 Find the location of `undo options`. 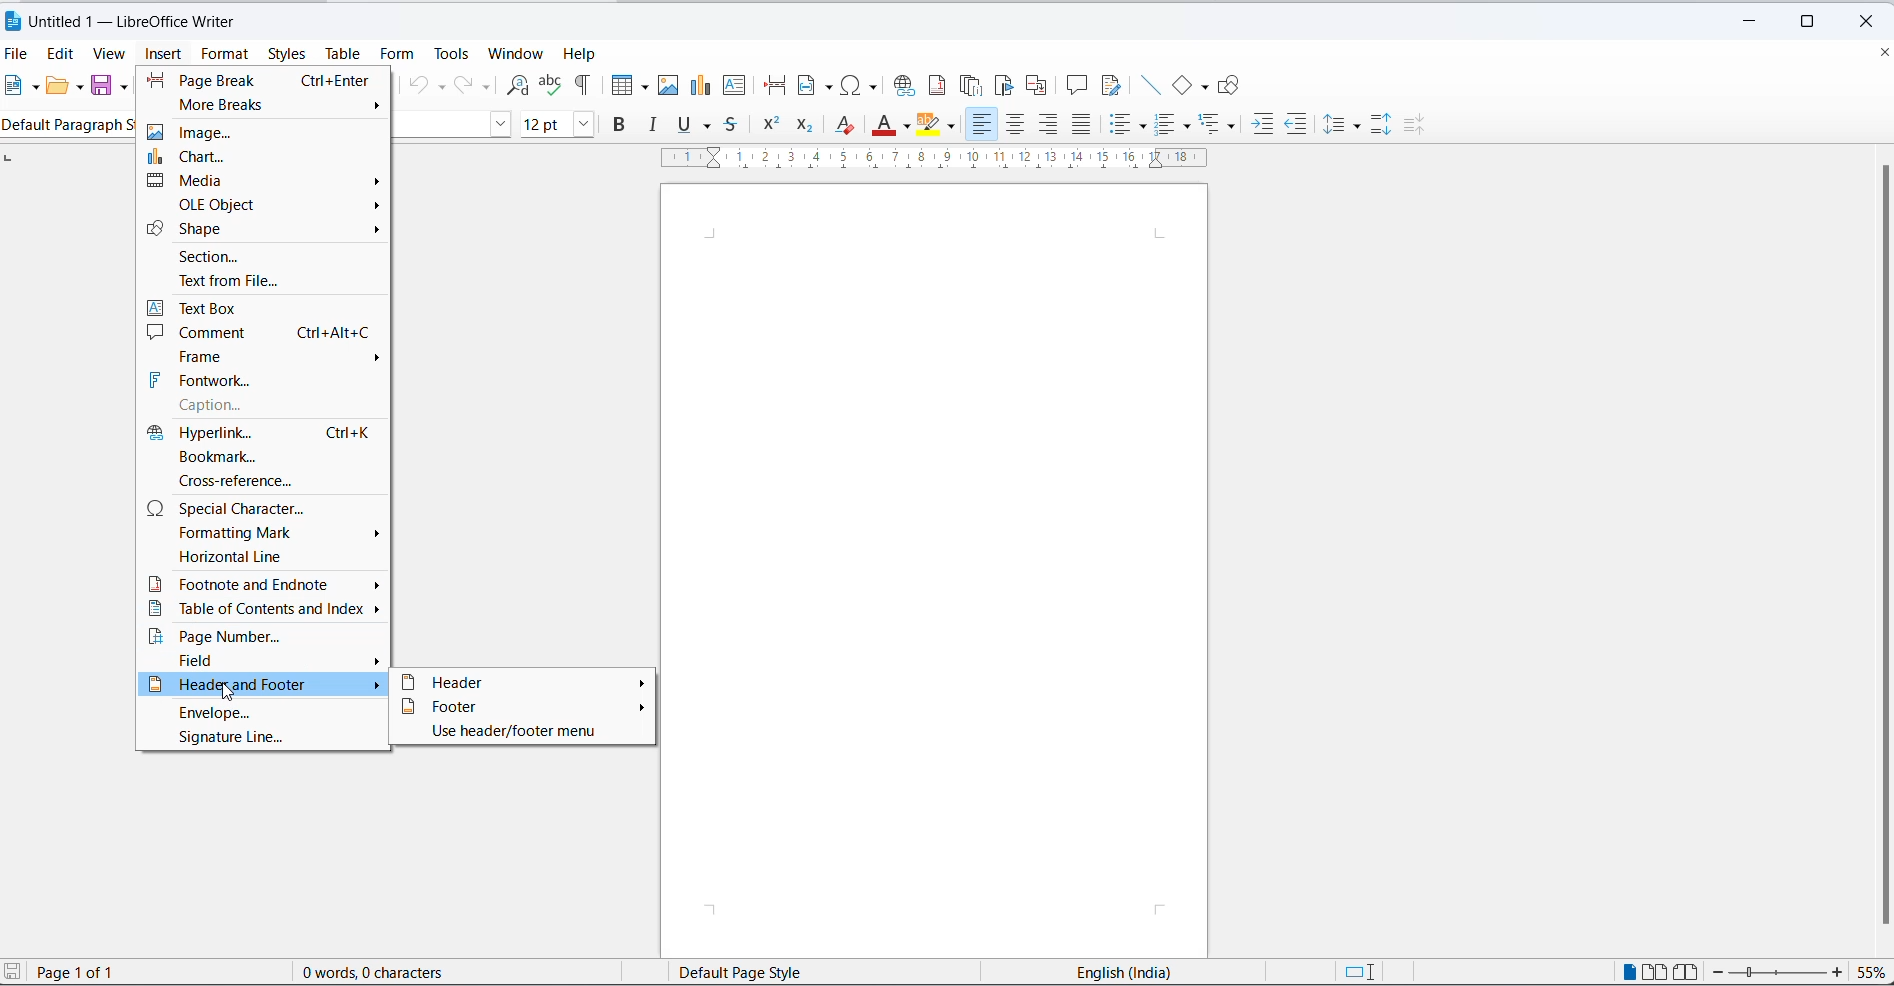

undo options is located at coordinates (441, 86).